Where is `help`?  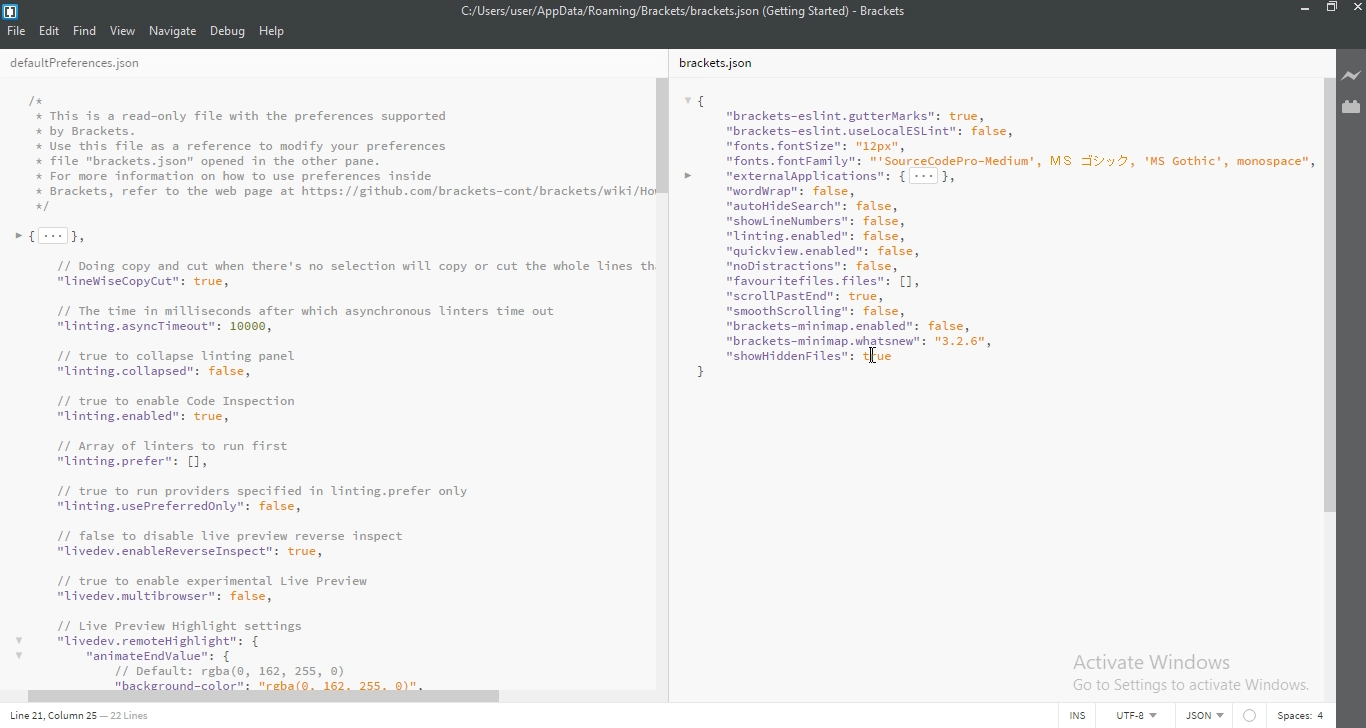 help is located at coordinates (273, 31).